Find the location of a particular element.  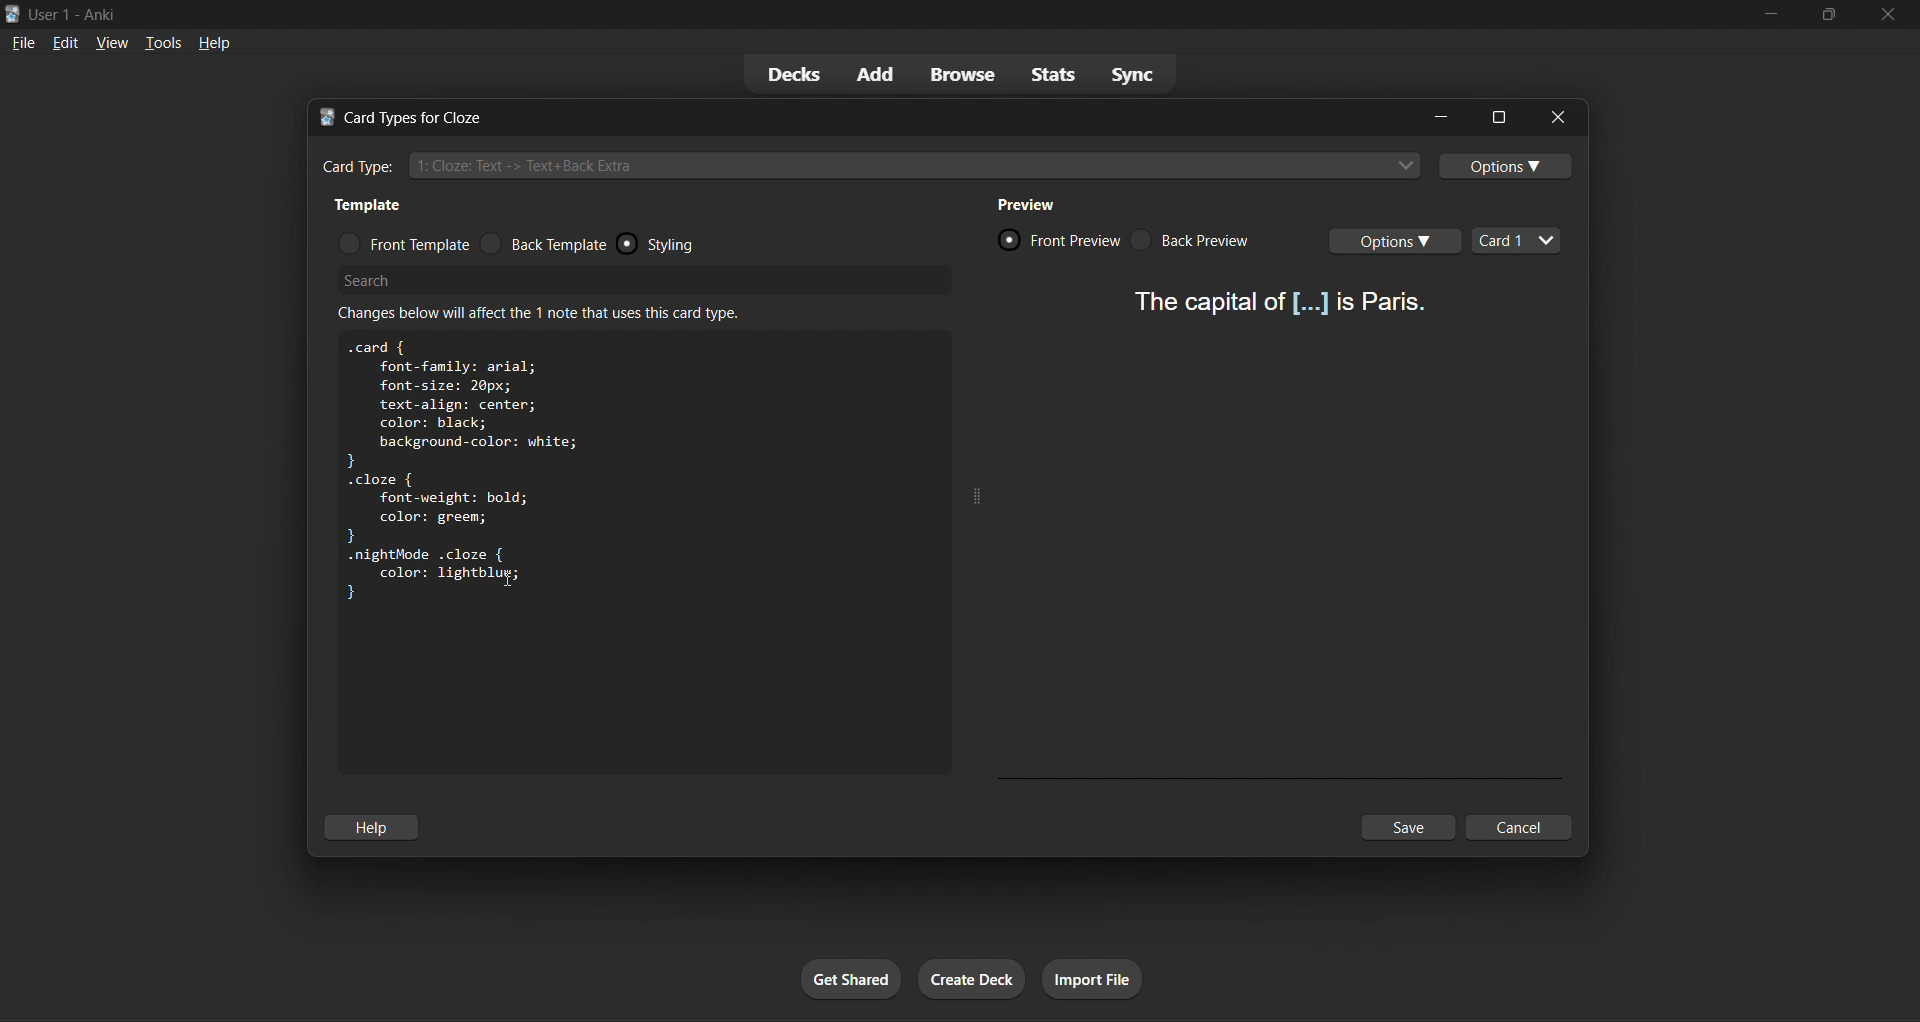

minimize is located at coordinates (1441, 115).